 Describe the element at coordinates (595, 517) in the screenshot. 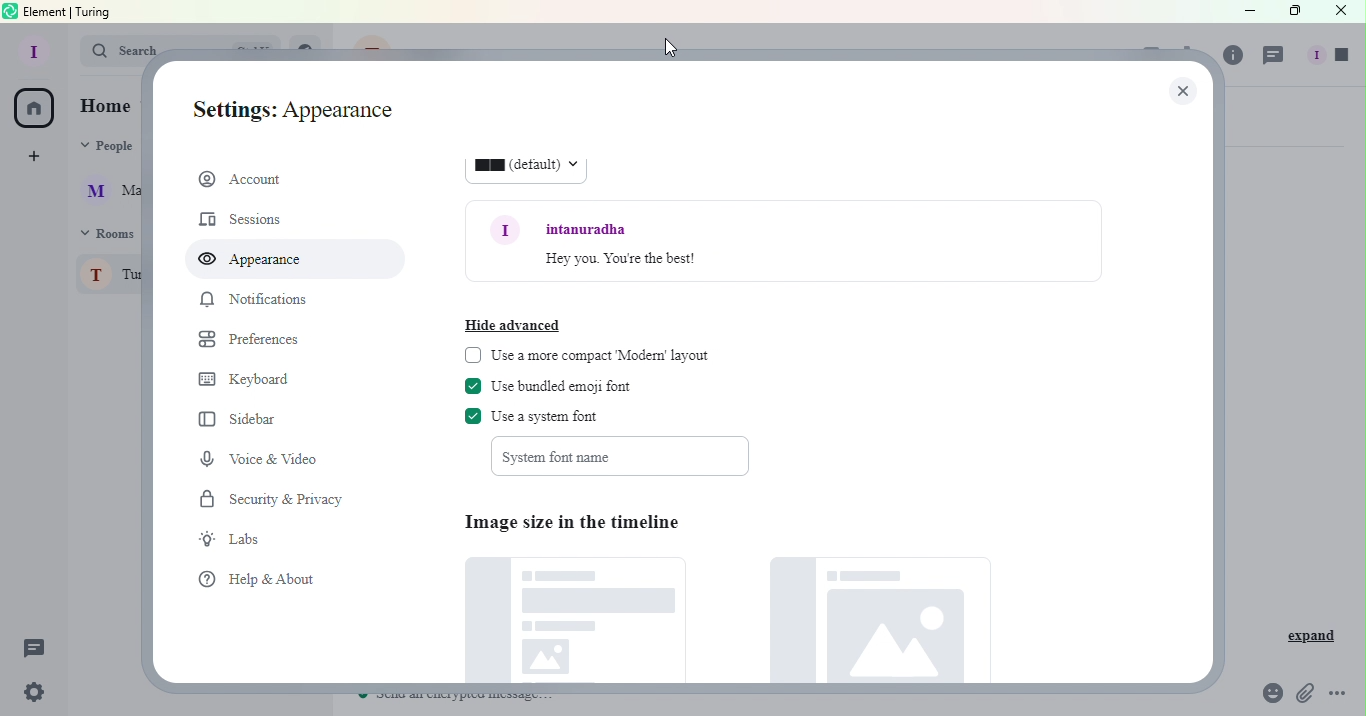

I see `Image size in the timeline` at that location.